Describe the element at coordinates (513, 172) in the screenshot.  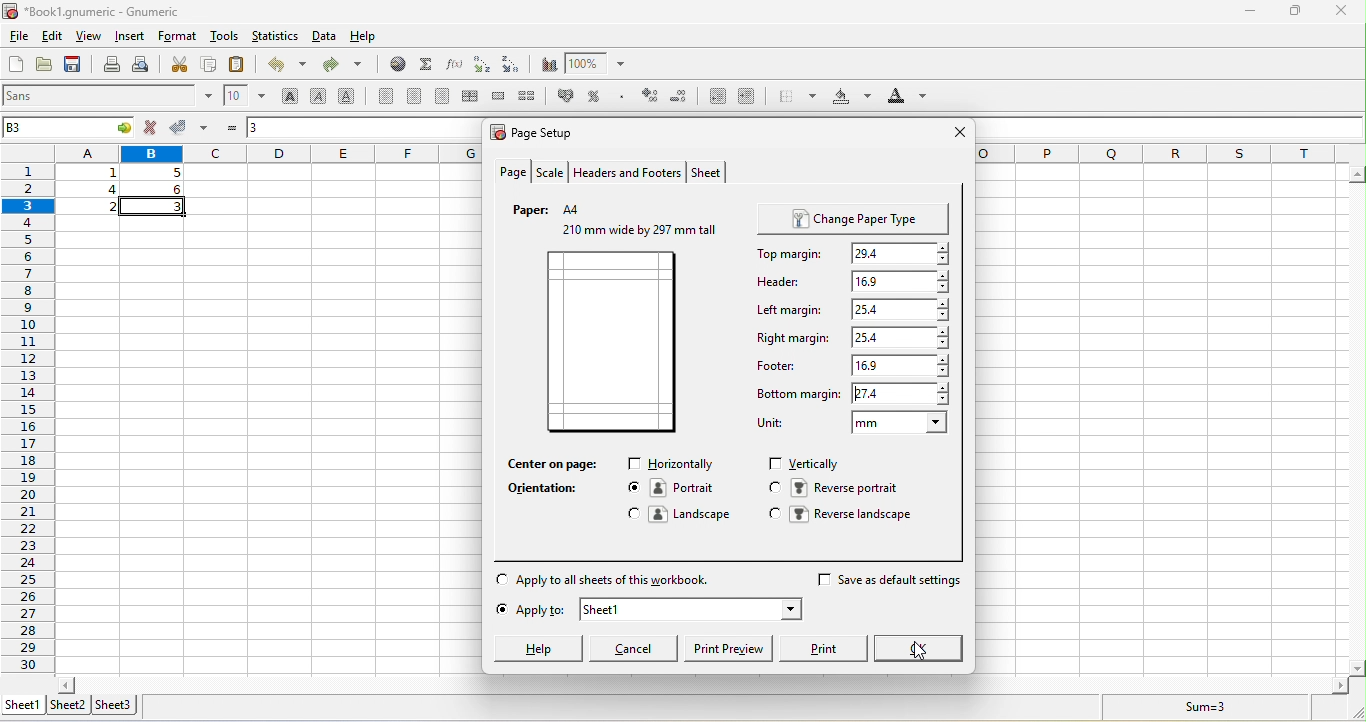
I see `page` at that location.